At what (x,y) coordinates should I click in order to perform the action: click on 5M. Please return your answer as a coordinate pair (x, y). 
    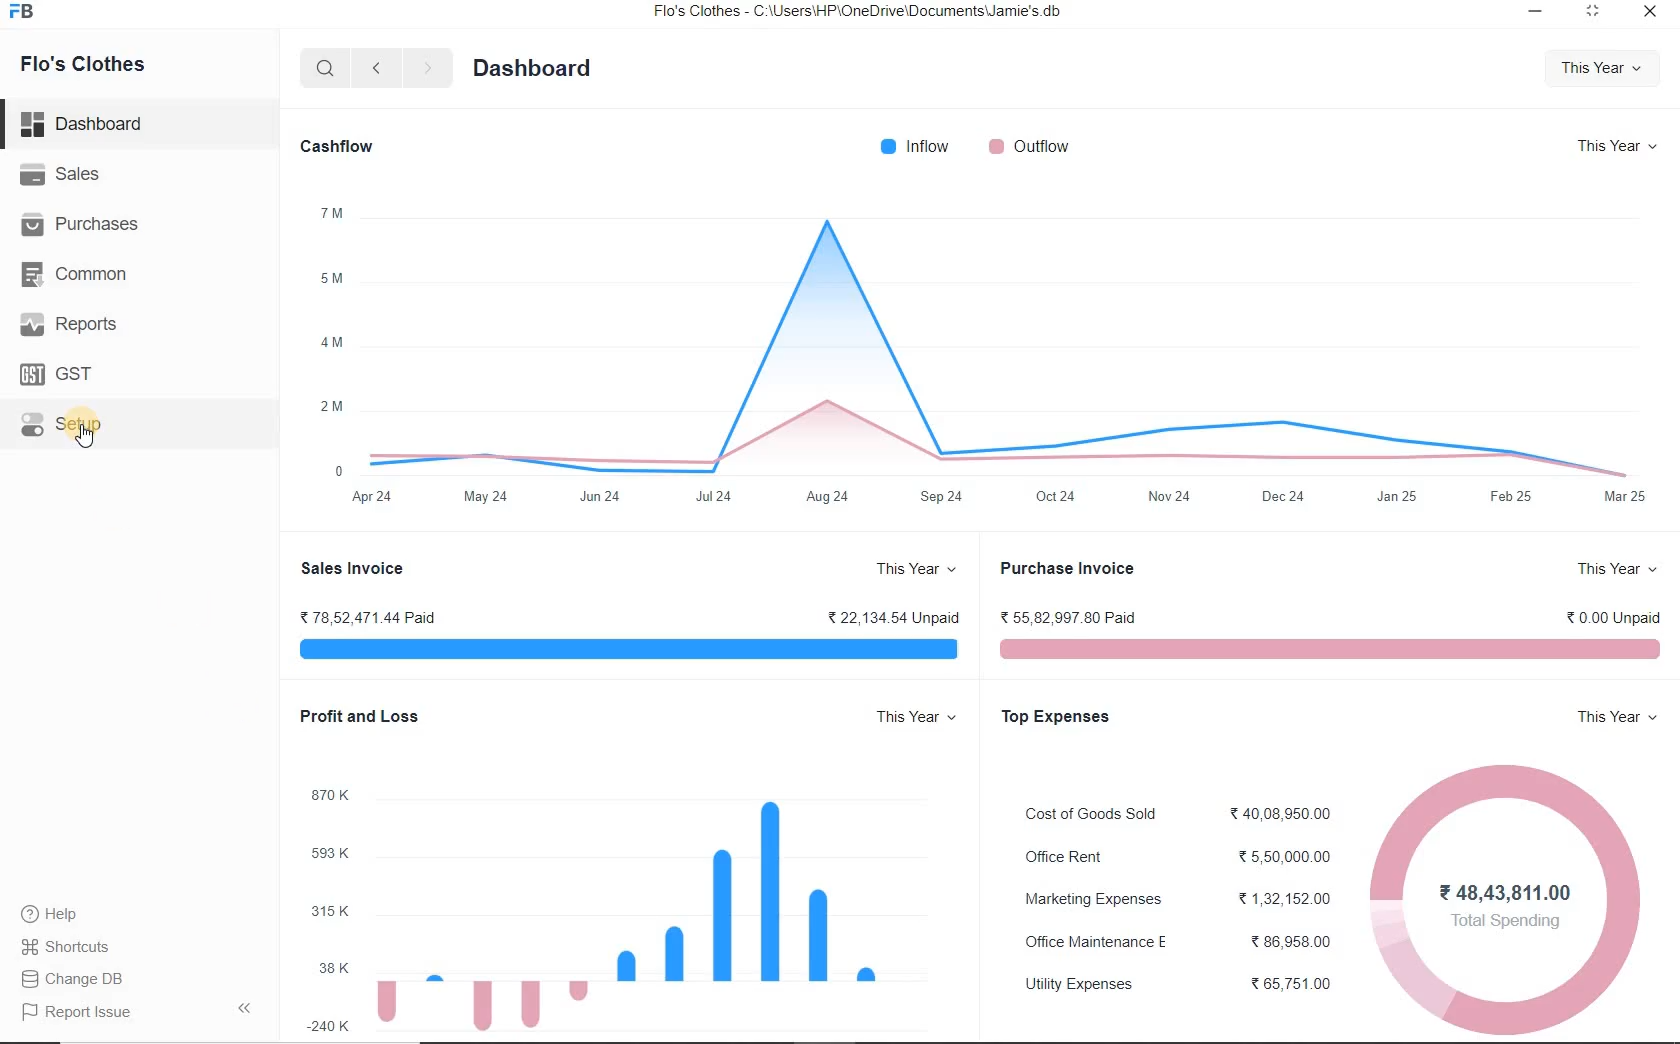
    Looking at the image, I should click on (333, 277).